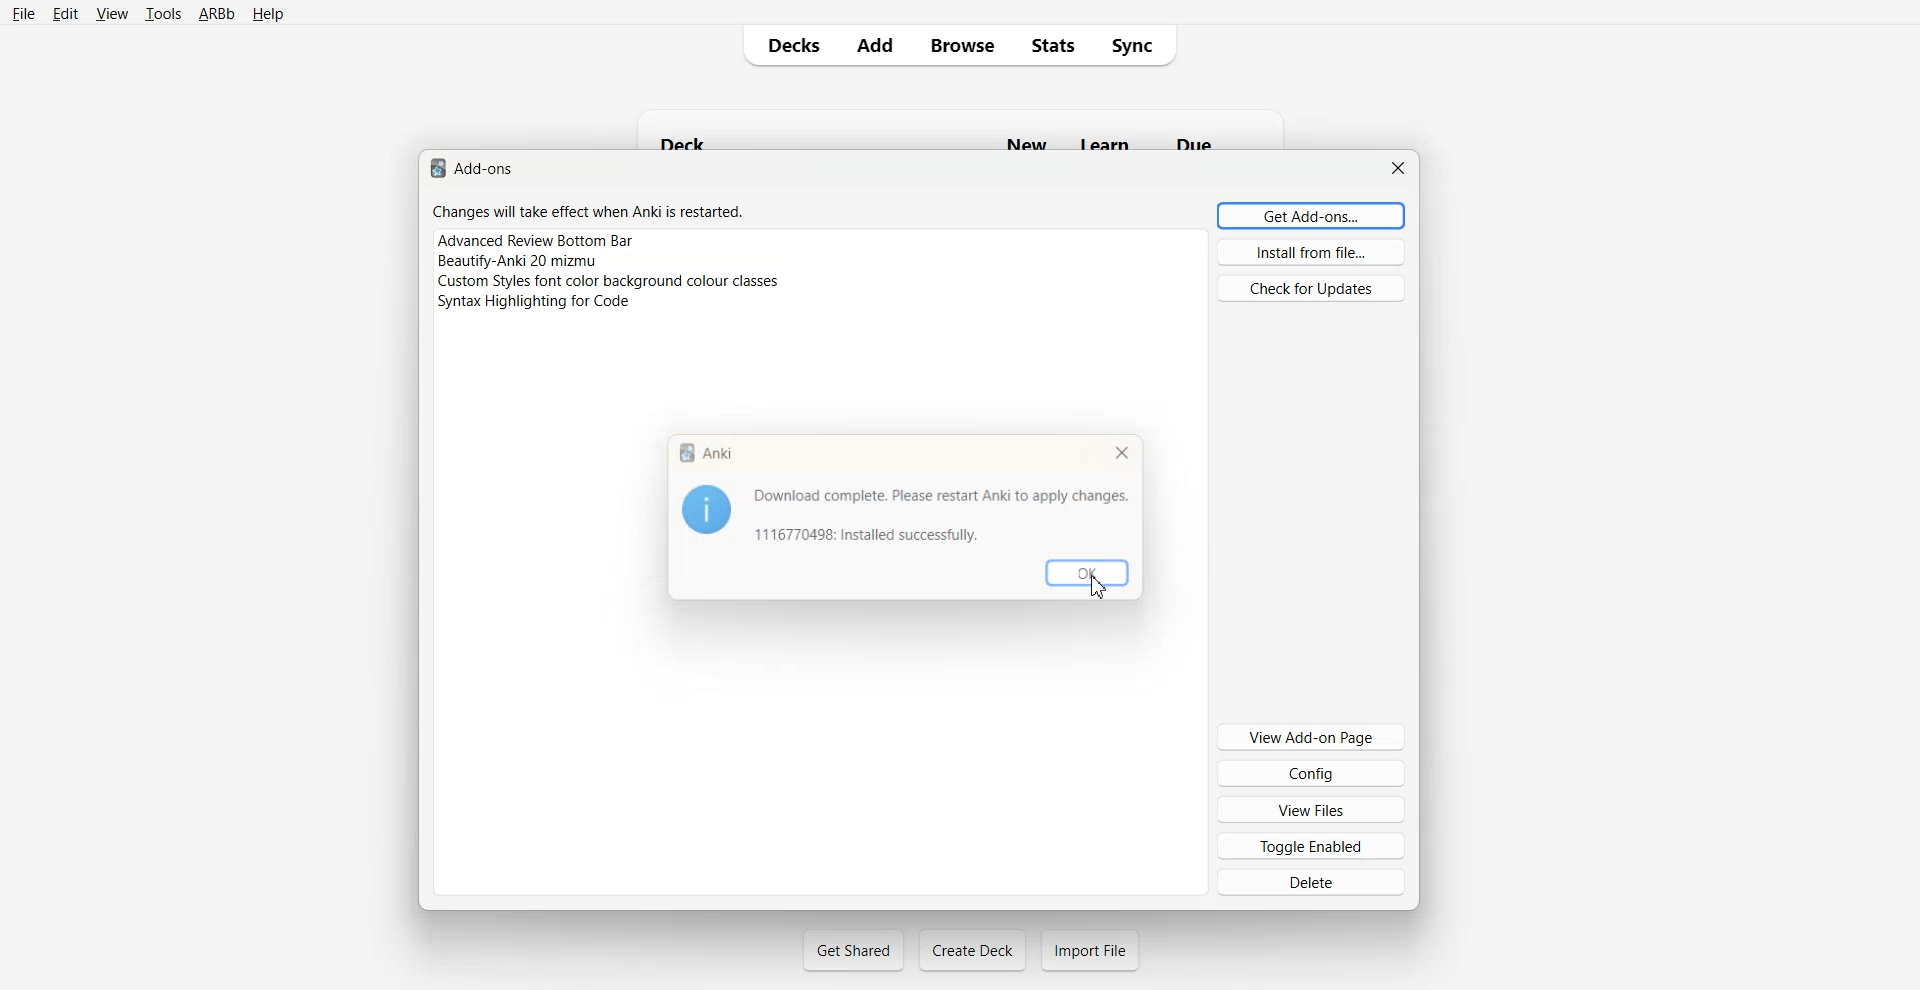 The height and width of the screenshot is (990, 1920). I want to click on tools, so click(162, 13).